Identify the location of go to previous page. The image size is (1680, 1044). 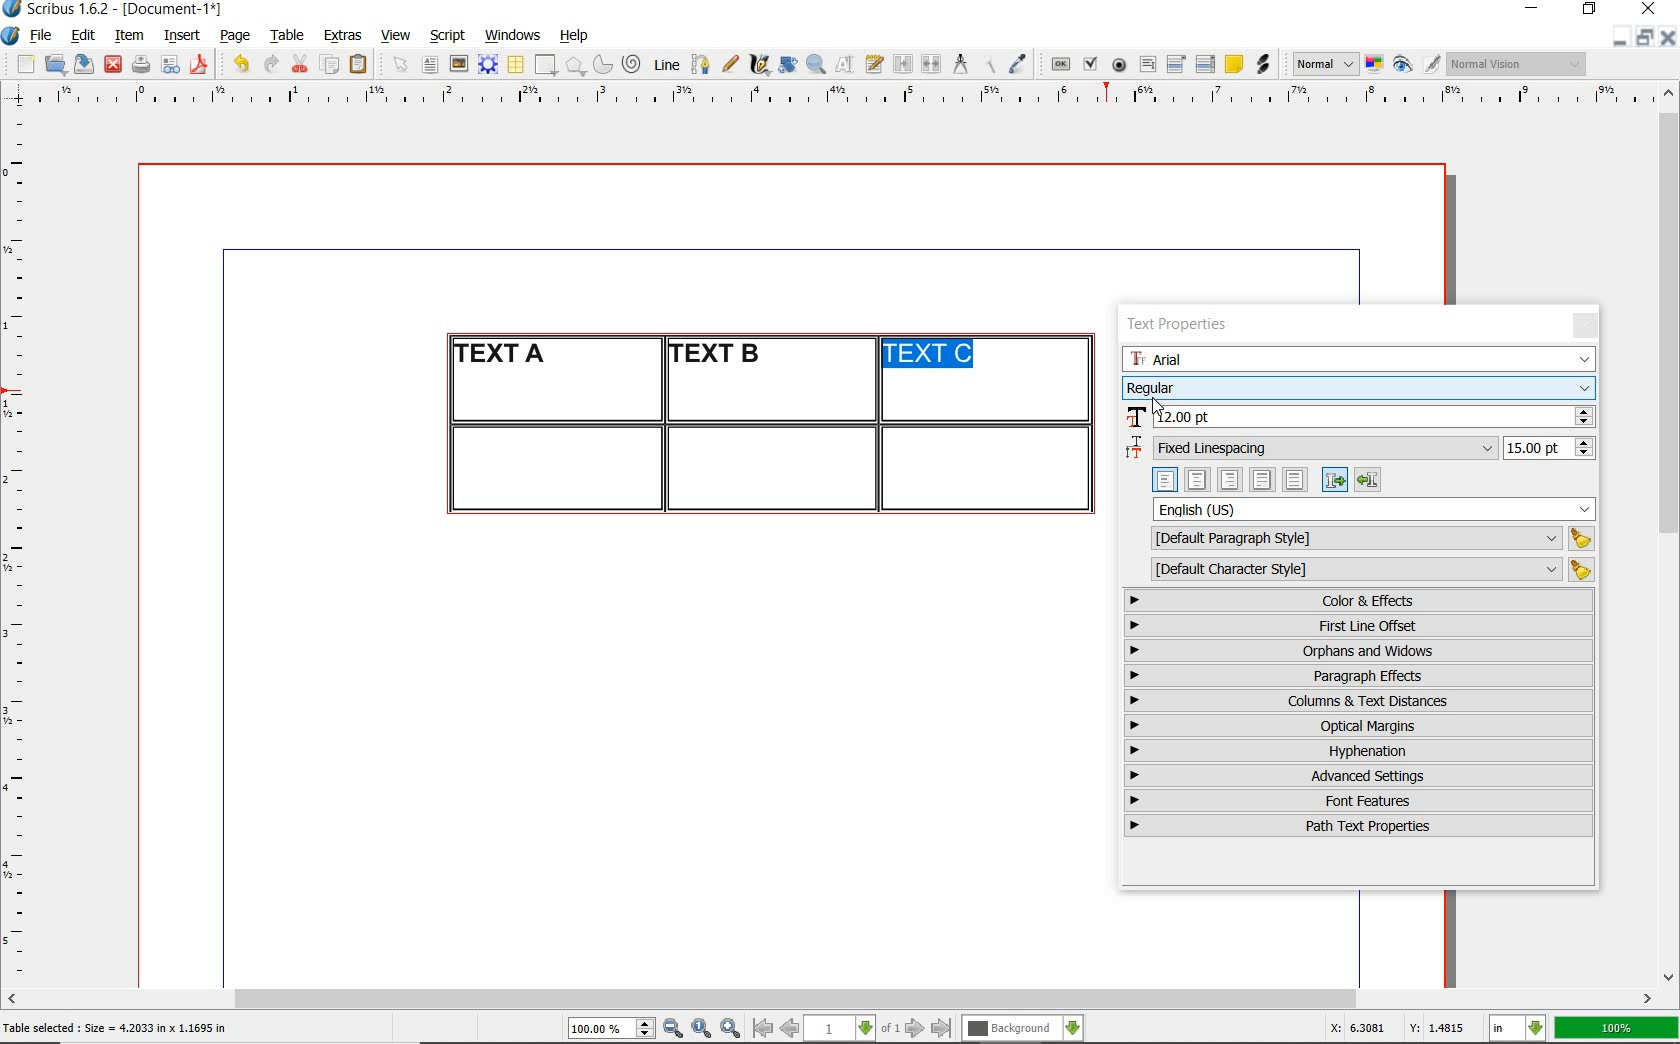
(789, 1029).